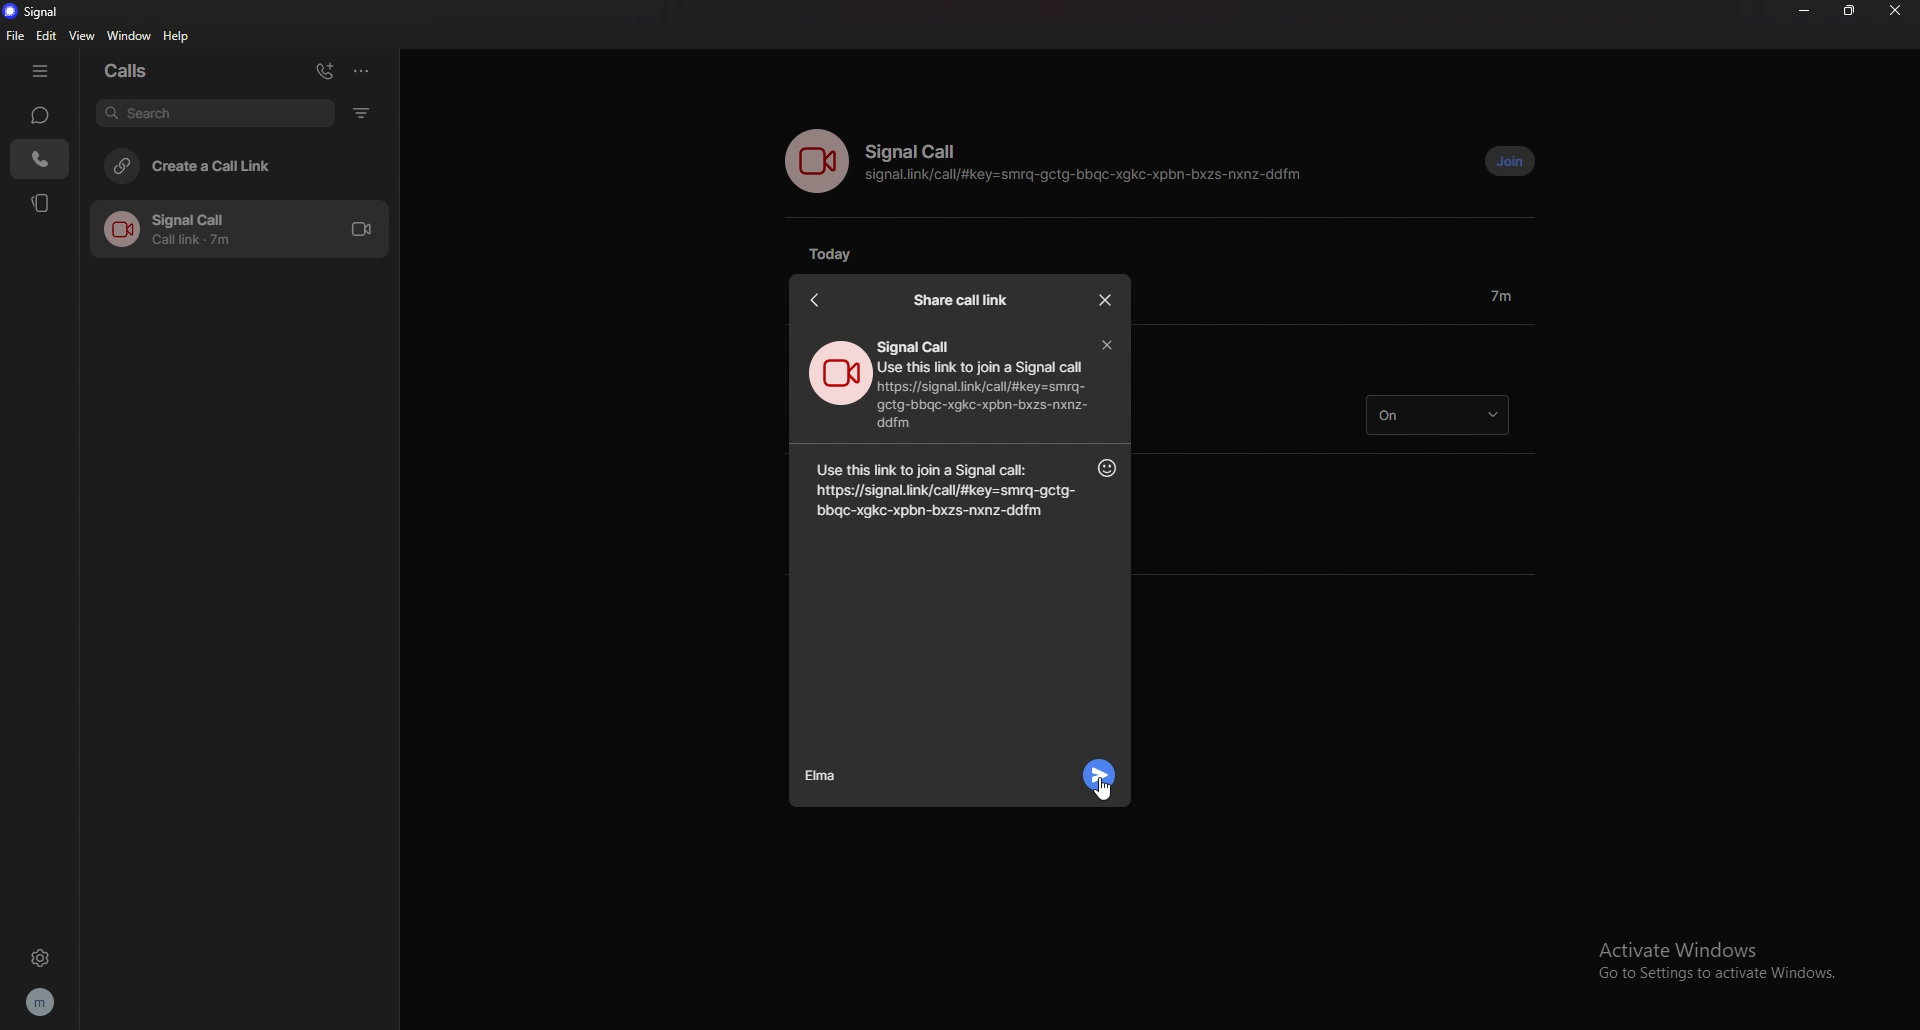 The width and height of the screenshot is (1920, 1030). I want to click on Use this link to o join a Signal call https://signal.link/call/#key=smrq- gctg-bbqc-xgkc-xpbn-bxzs-nxnz-ddfm, so click(991, 396).